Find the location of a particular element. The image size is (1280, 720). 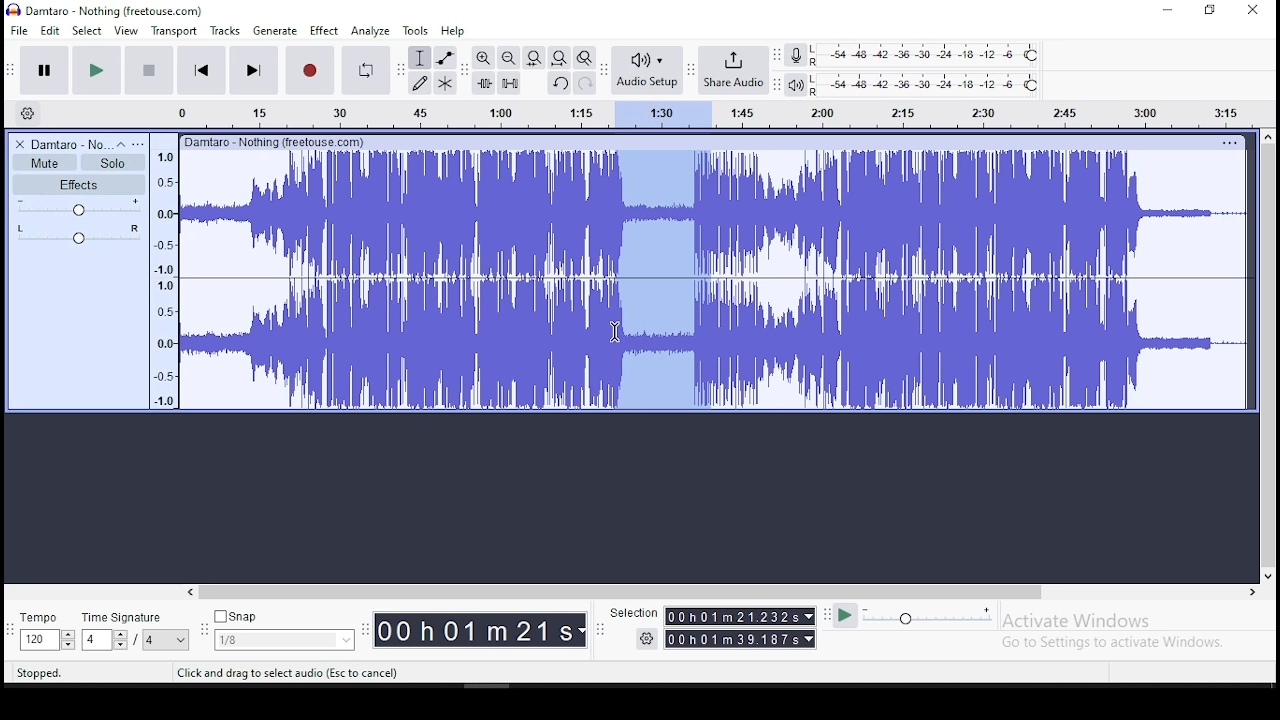

share audio is located at coordinates (735, 72).